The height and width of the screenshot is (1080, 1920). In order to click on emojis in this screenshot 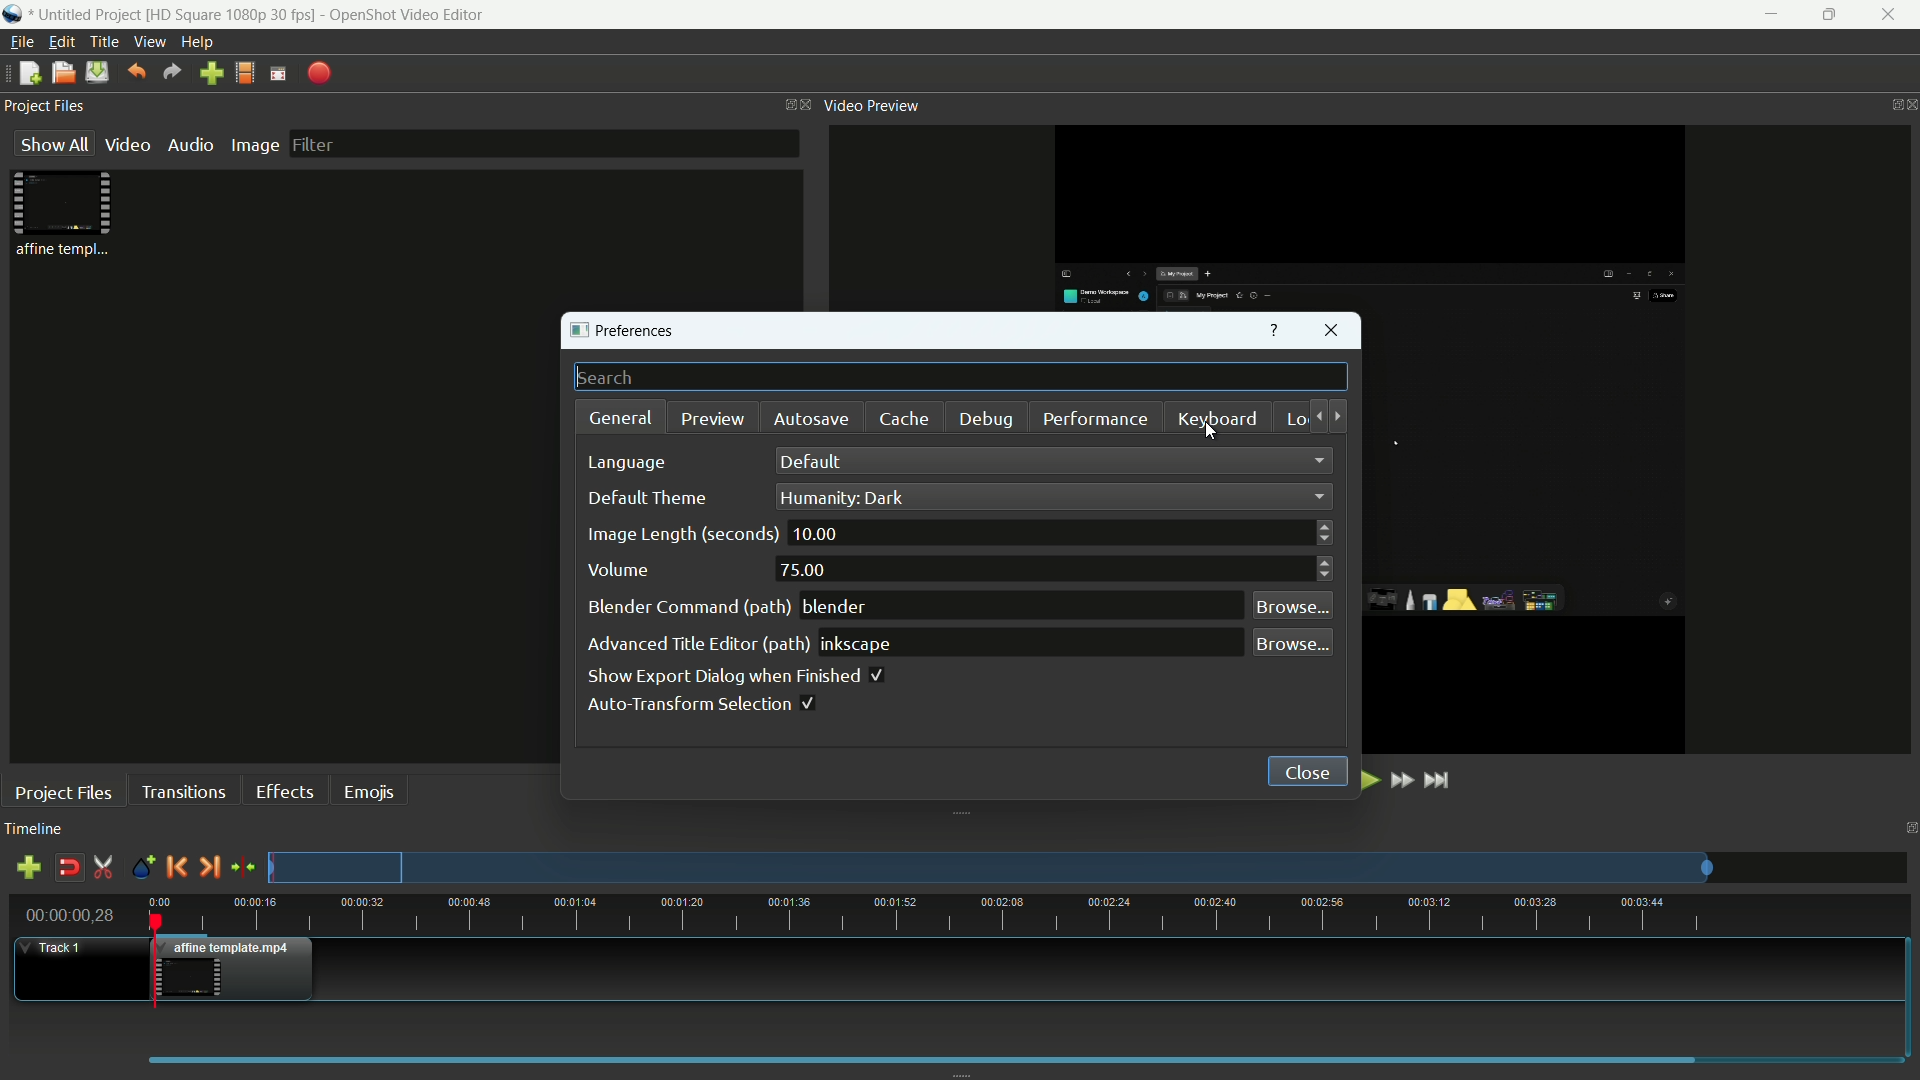, I will do `click(371, 790)`.